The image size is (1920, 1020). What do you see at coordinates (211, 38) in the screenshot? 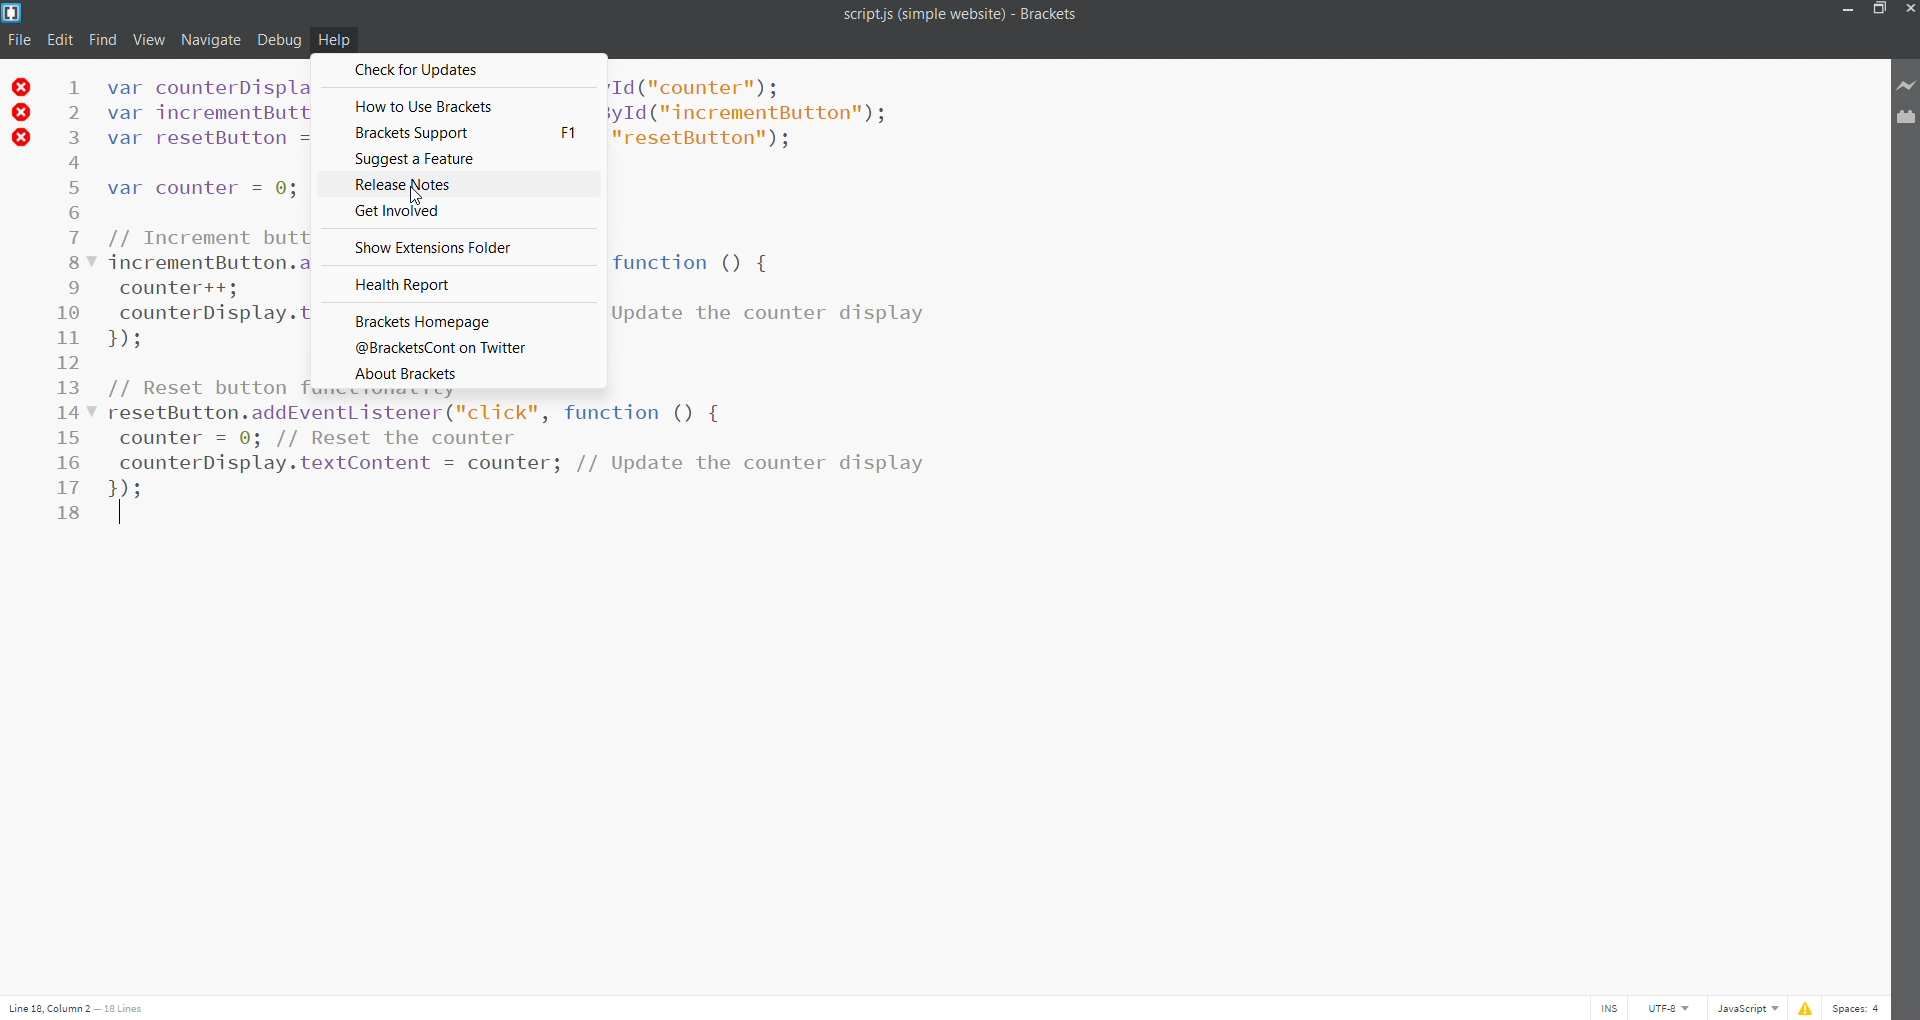
I see `navigate` at bounding box center [211, 38].